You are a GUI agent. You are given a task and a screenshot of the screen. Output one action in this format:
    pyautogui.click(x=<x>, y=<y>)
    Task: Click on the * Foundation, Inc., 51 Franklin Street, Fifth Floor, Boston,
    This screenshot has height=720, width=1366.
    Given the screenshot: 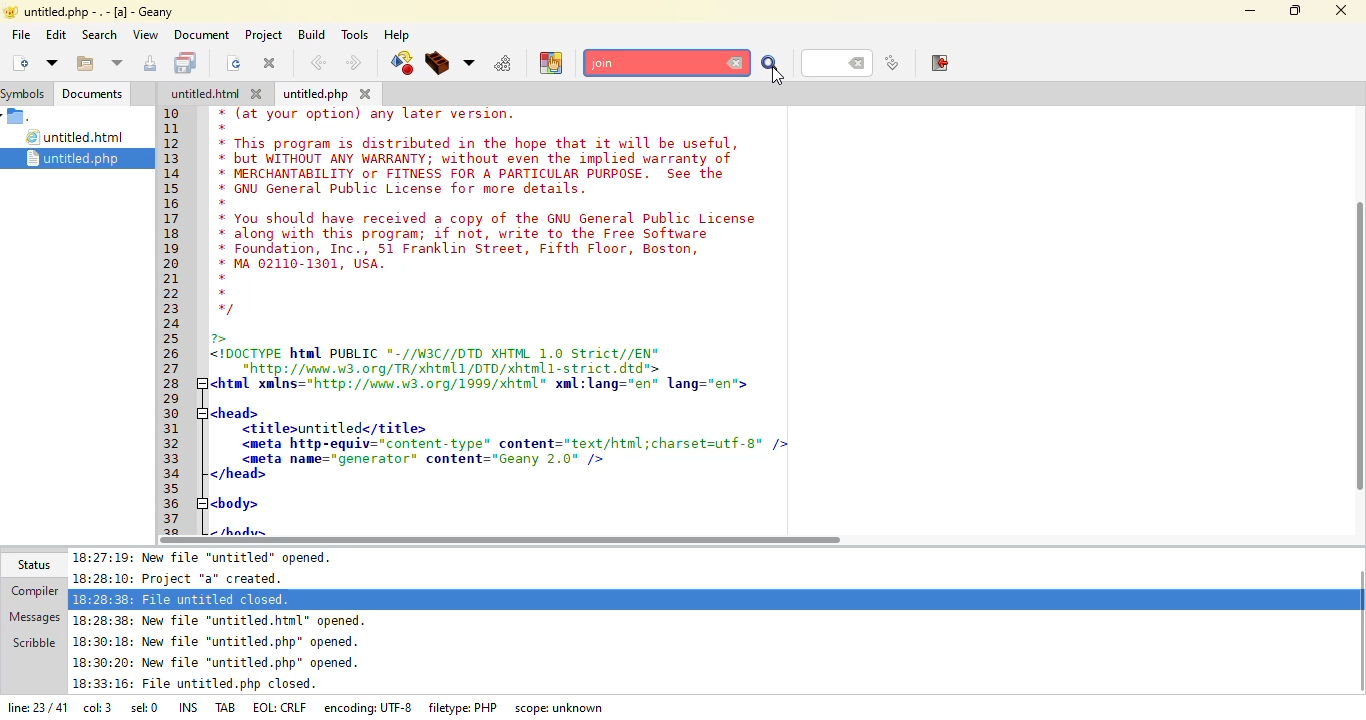 What is the action you would take?
    pyautogui.click(x=464, y=250)
    